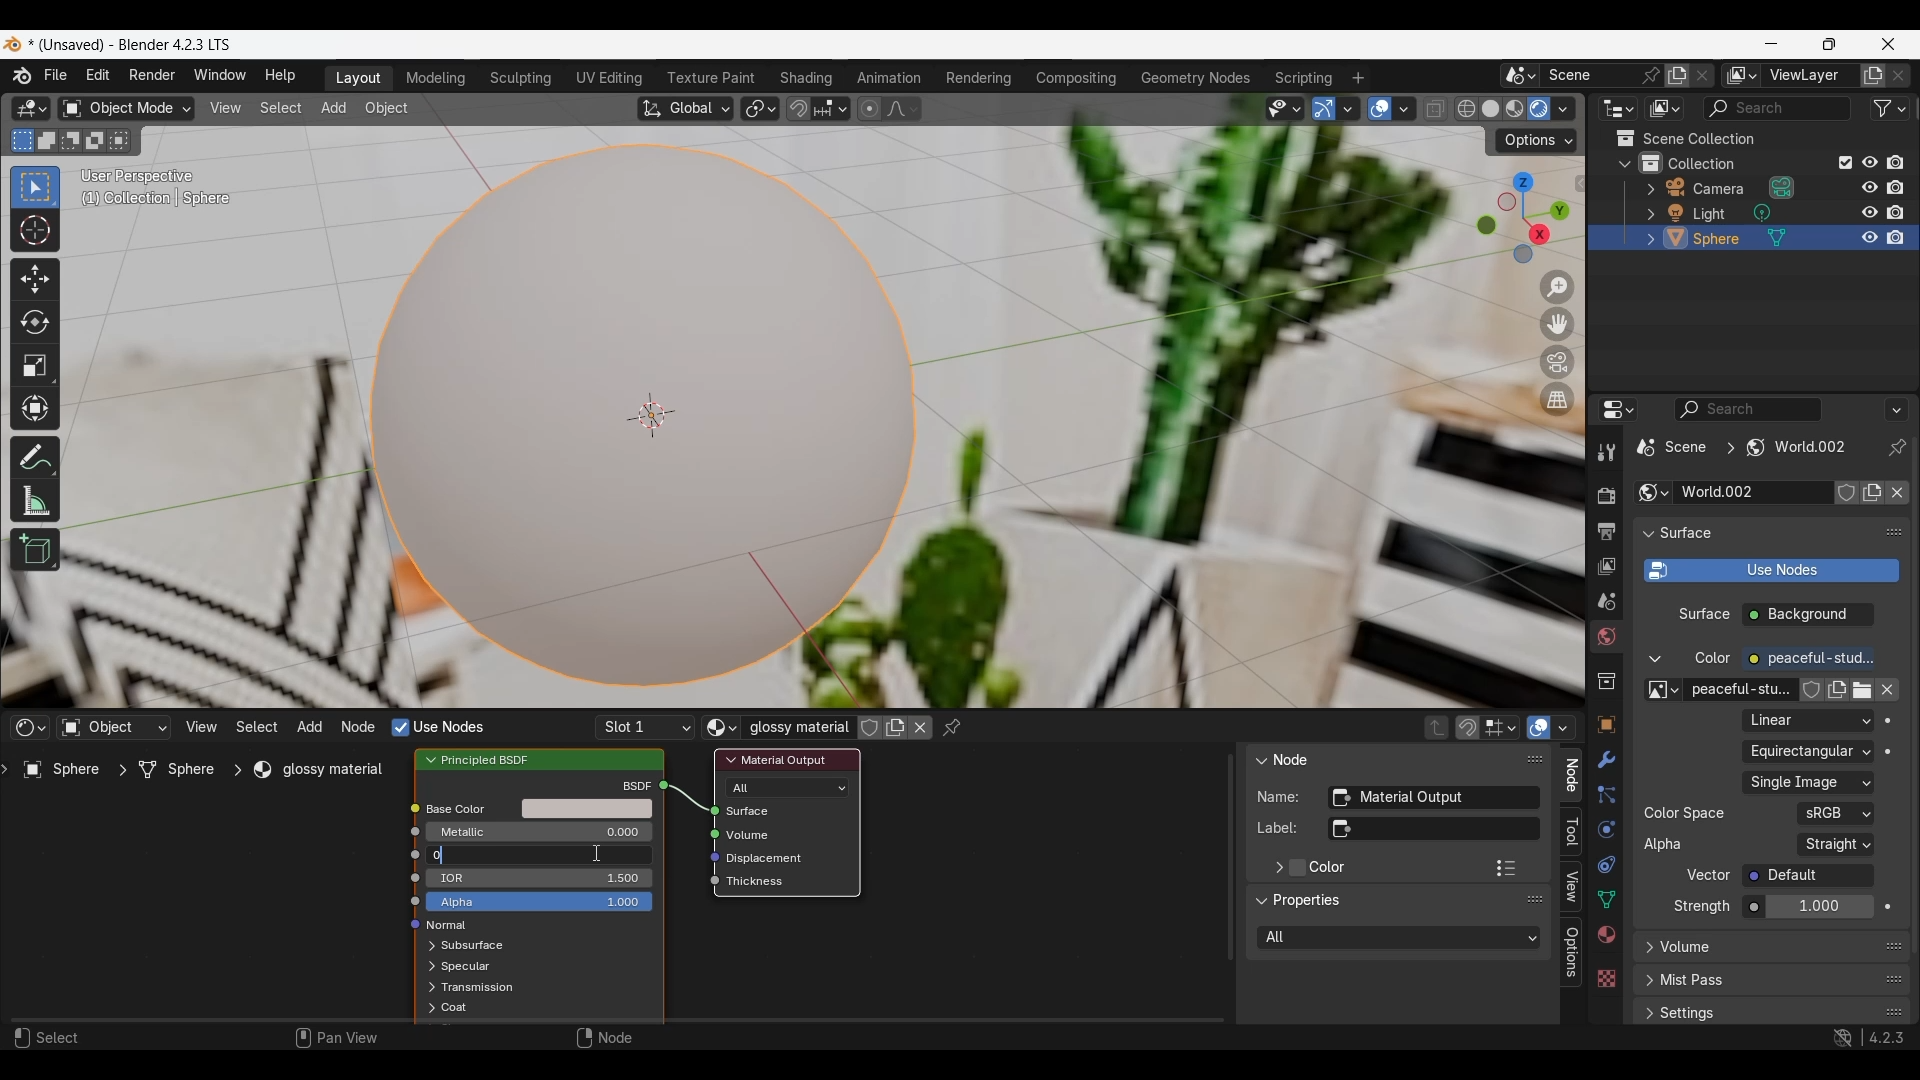  What do you see at coordinates (281, 108) in the screenshot?
I see `Select menu` at bounding box center [281, 108].